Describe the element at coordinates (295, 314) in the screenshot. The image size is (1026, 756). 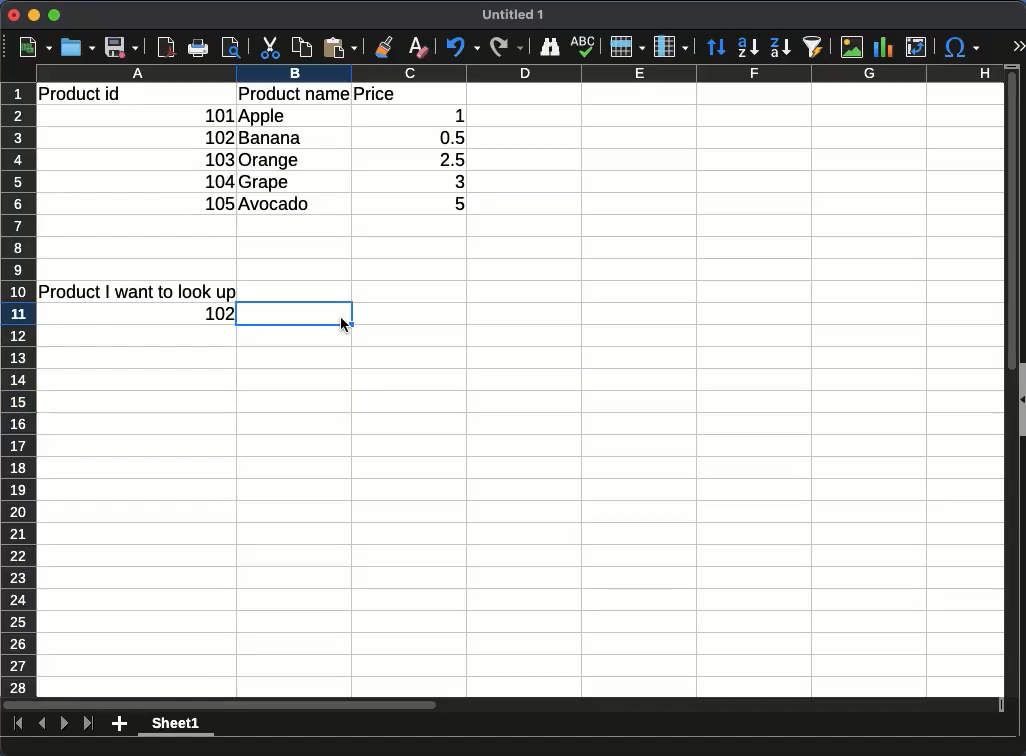
I see `cell selected ` at that location.